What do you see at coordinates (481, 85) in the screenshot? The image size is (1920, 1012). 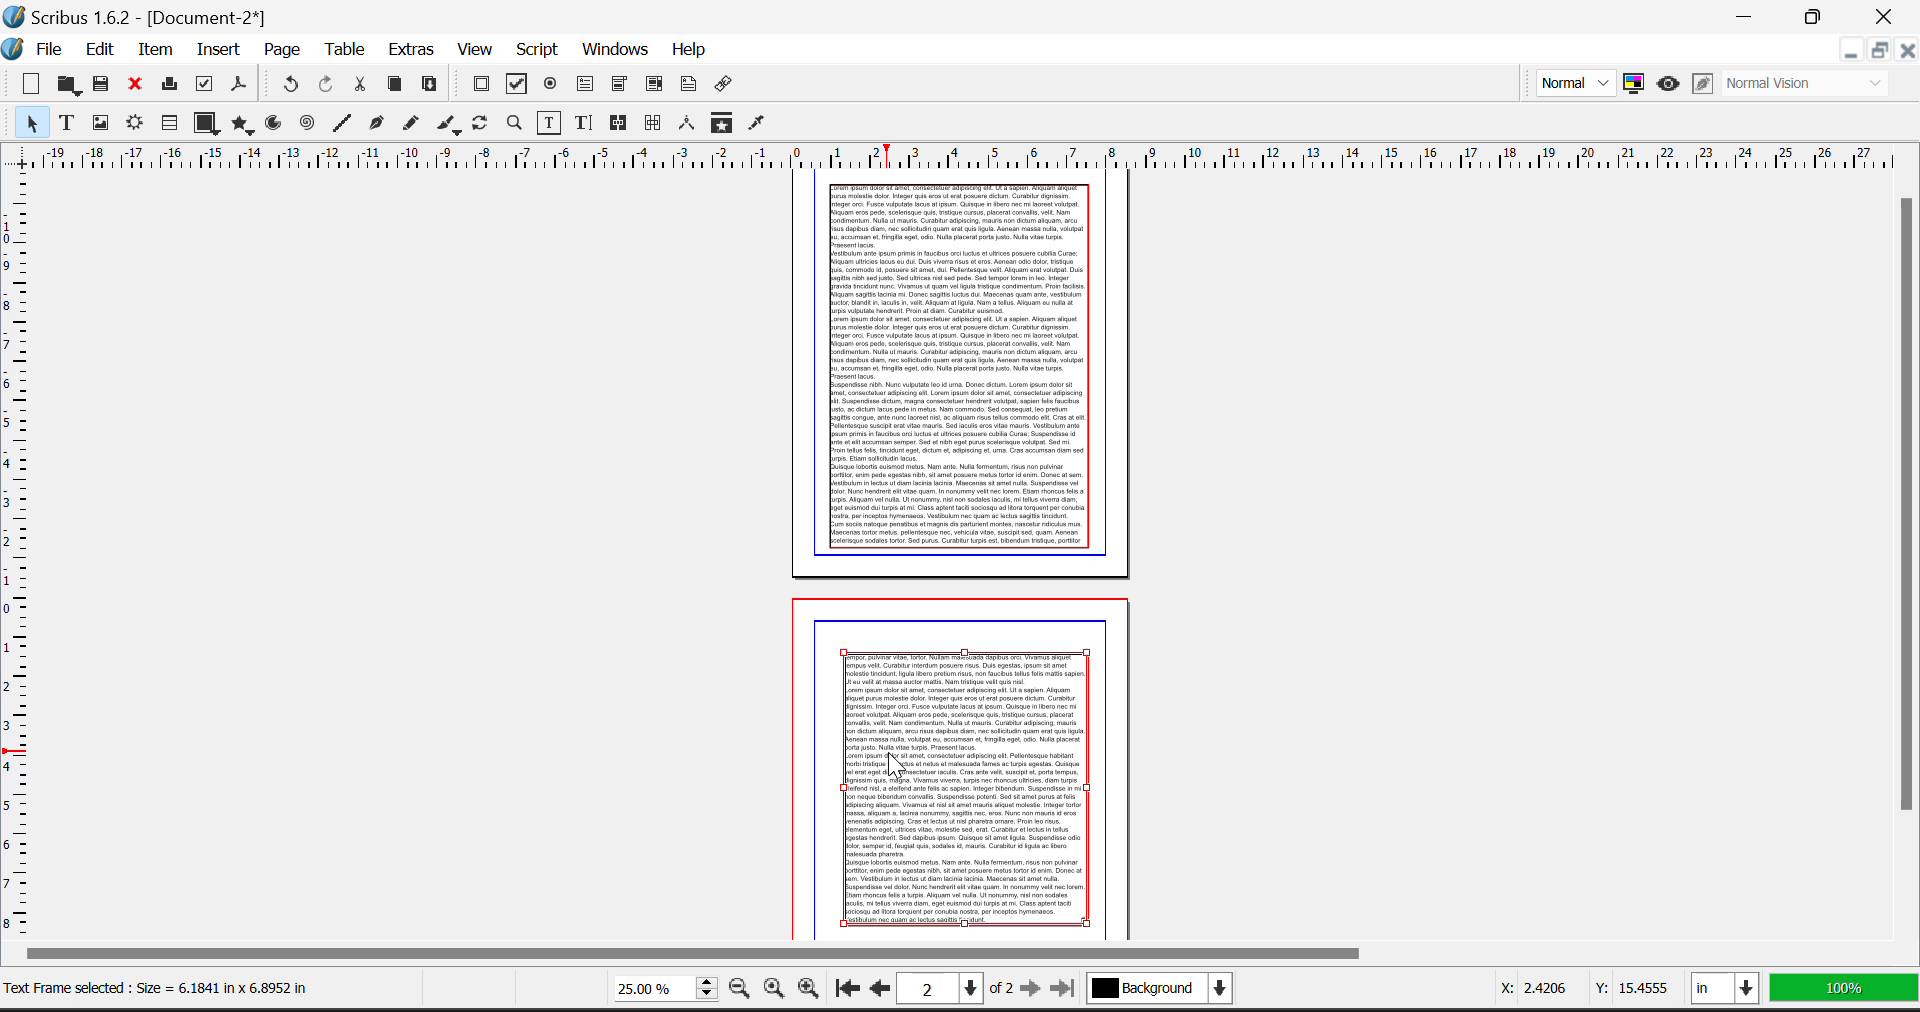 I see `PDF Checkbox` at bounding box center [481, 85].